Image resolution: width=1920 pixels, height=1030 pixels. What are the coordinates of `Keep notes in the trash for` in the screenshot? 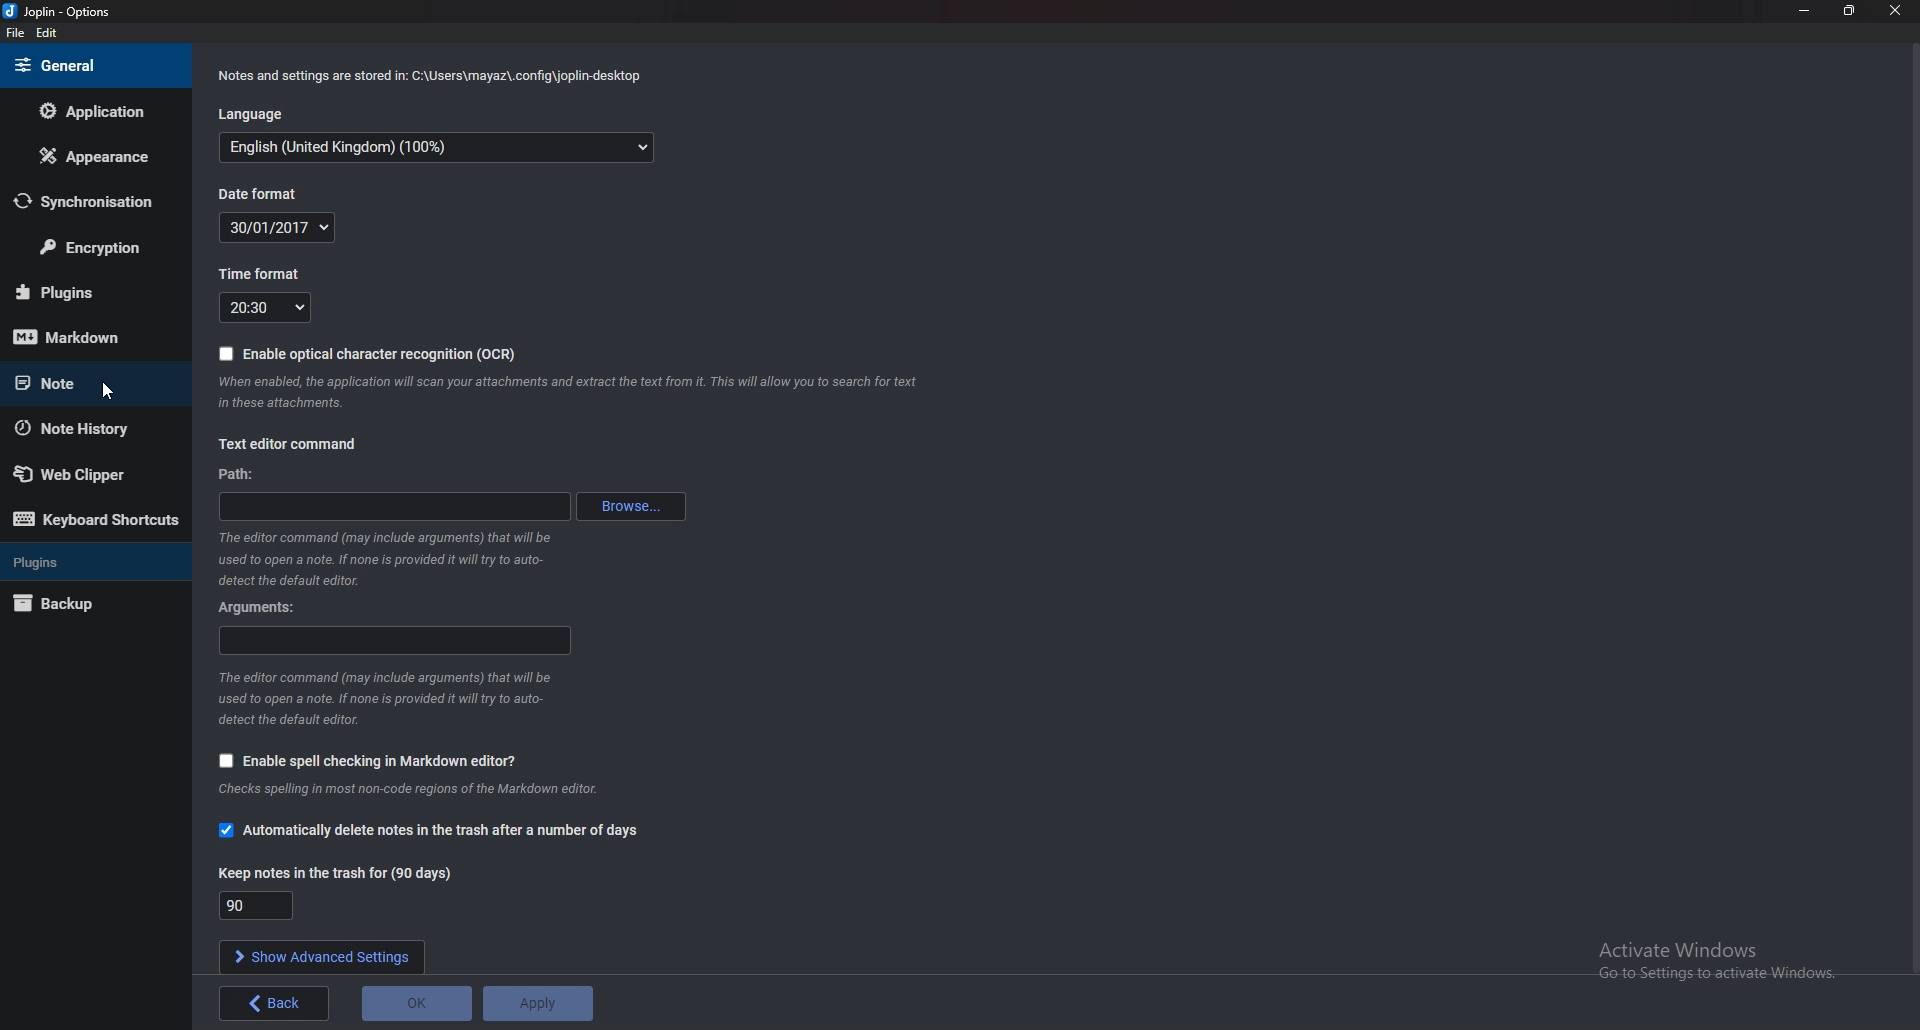 It's located at (335, 873).